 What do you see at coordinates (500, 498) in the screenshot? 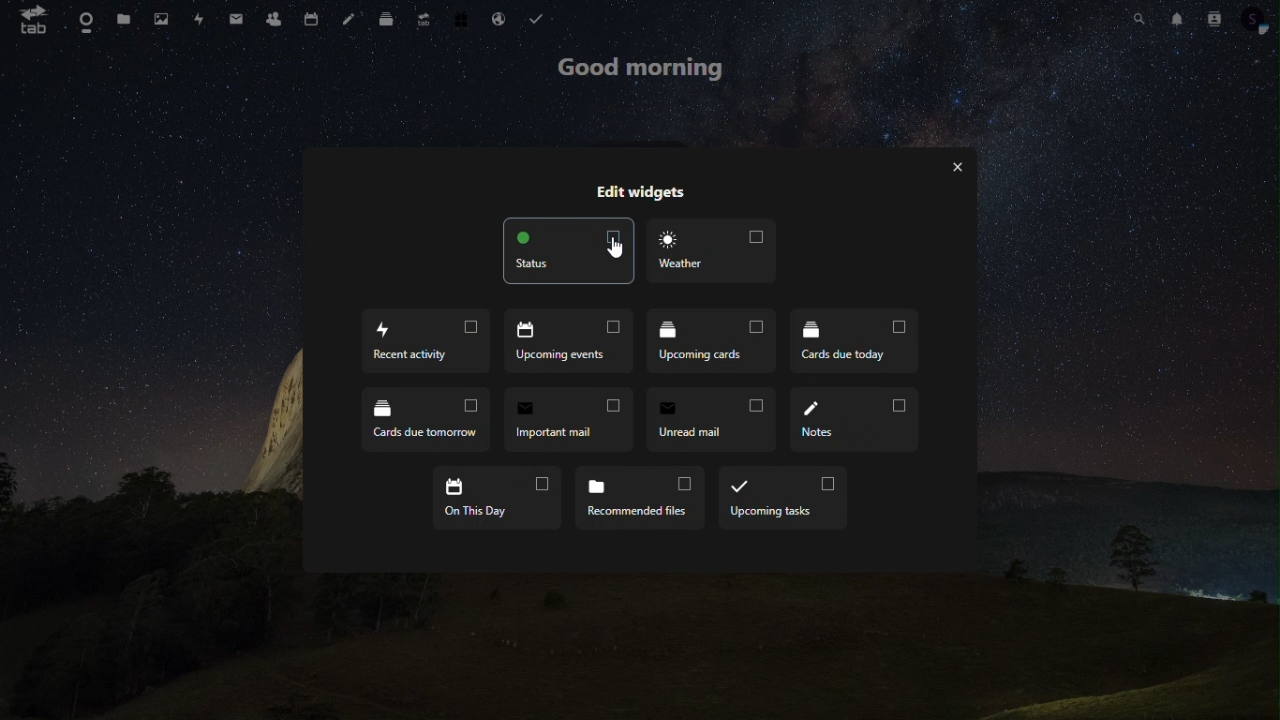
I see `on this day` at bounding box center [500, 498].